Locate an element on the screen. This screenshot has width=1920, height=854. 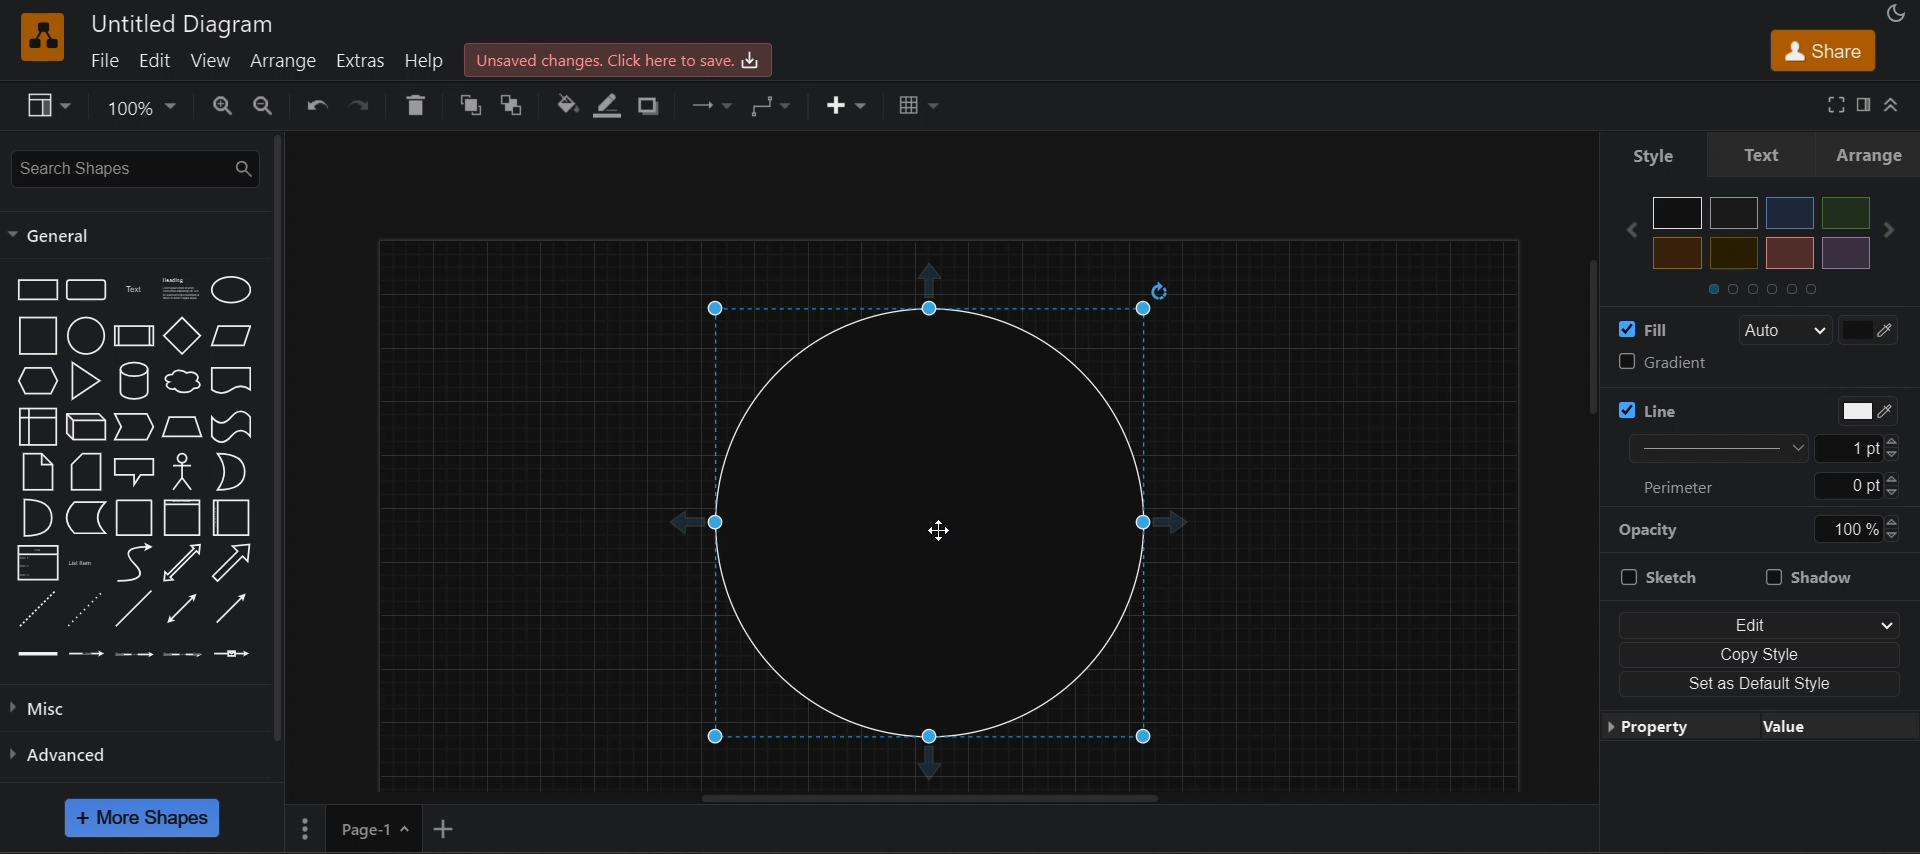
edit is located at coordinates (1756, 624).